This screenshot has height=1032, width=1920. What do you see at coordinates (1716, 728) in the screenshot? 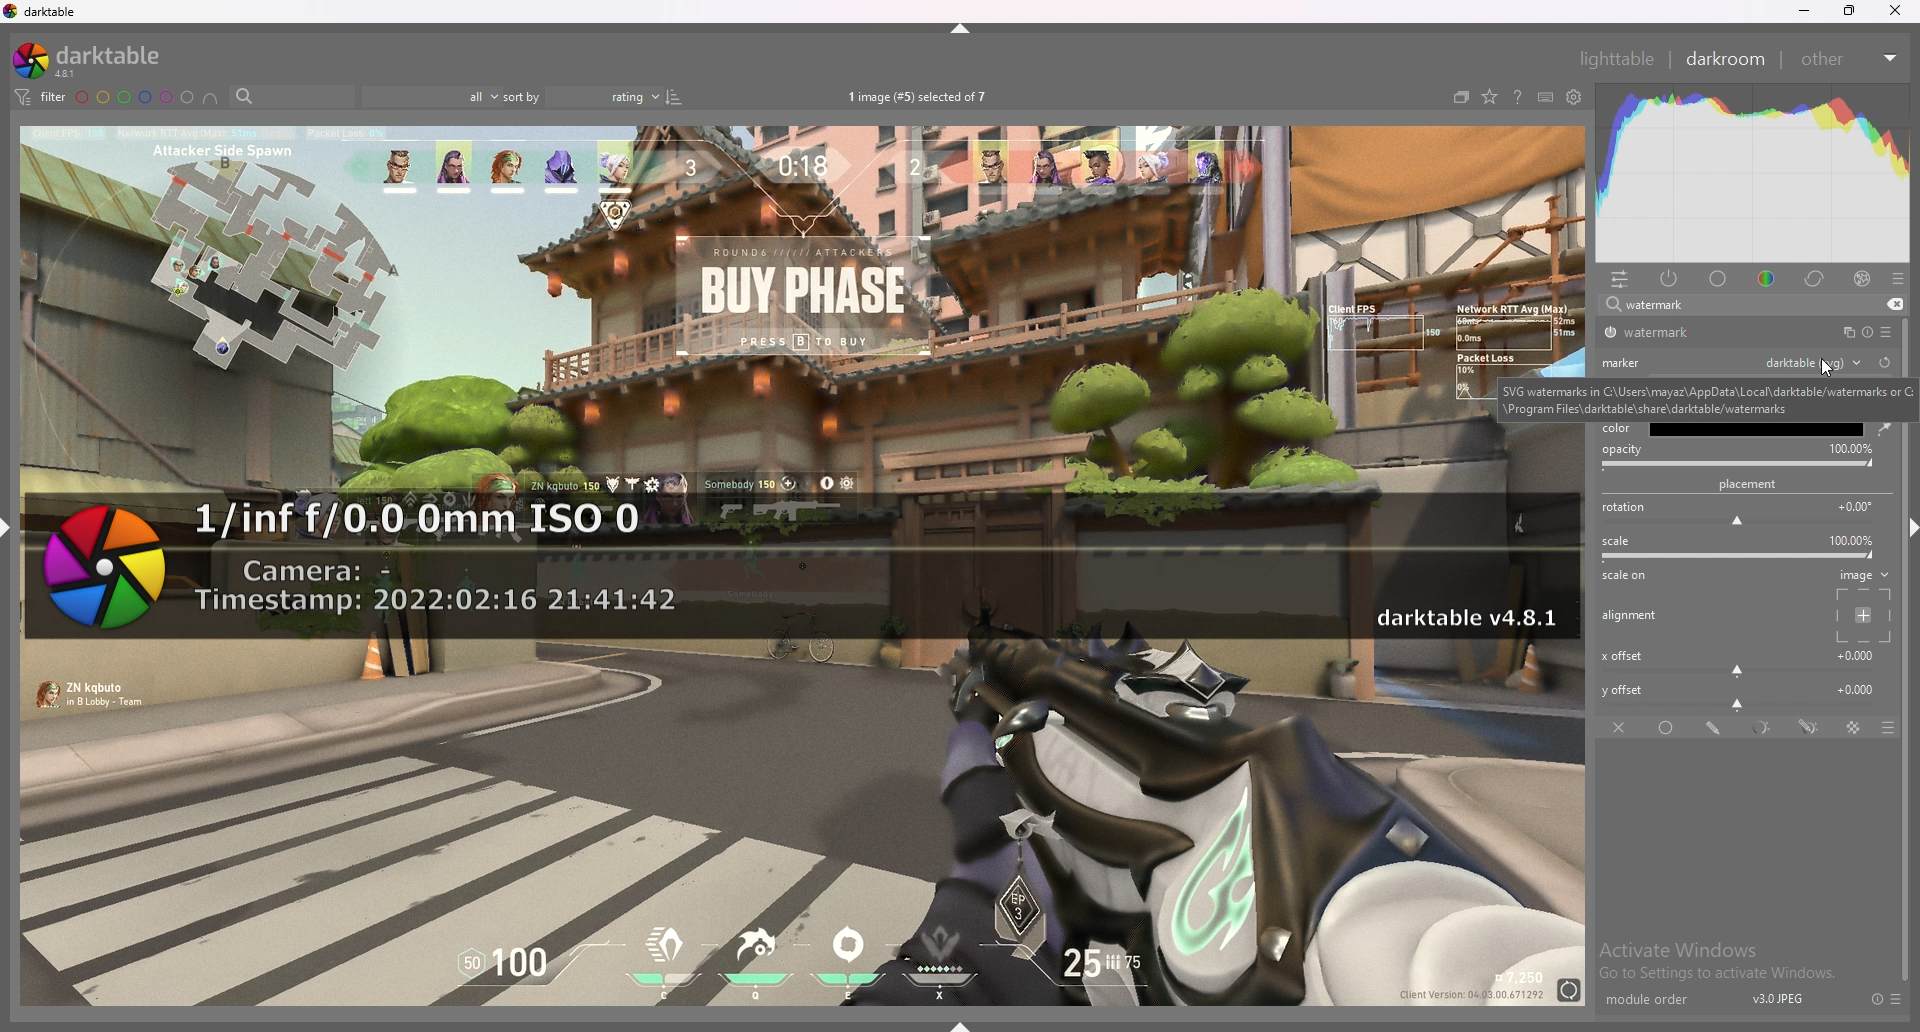
I see `drawn mask` at bounding box center [1716, 728].